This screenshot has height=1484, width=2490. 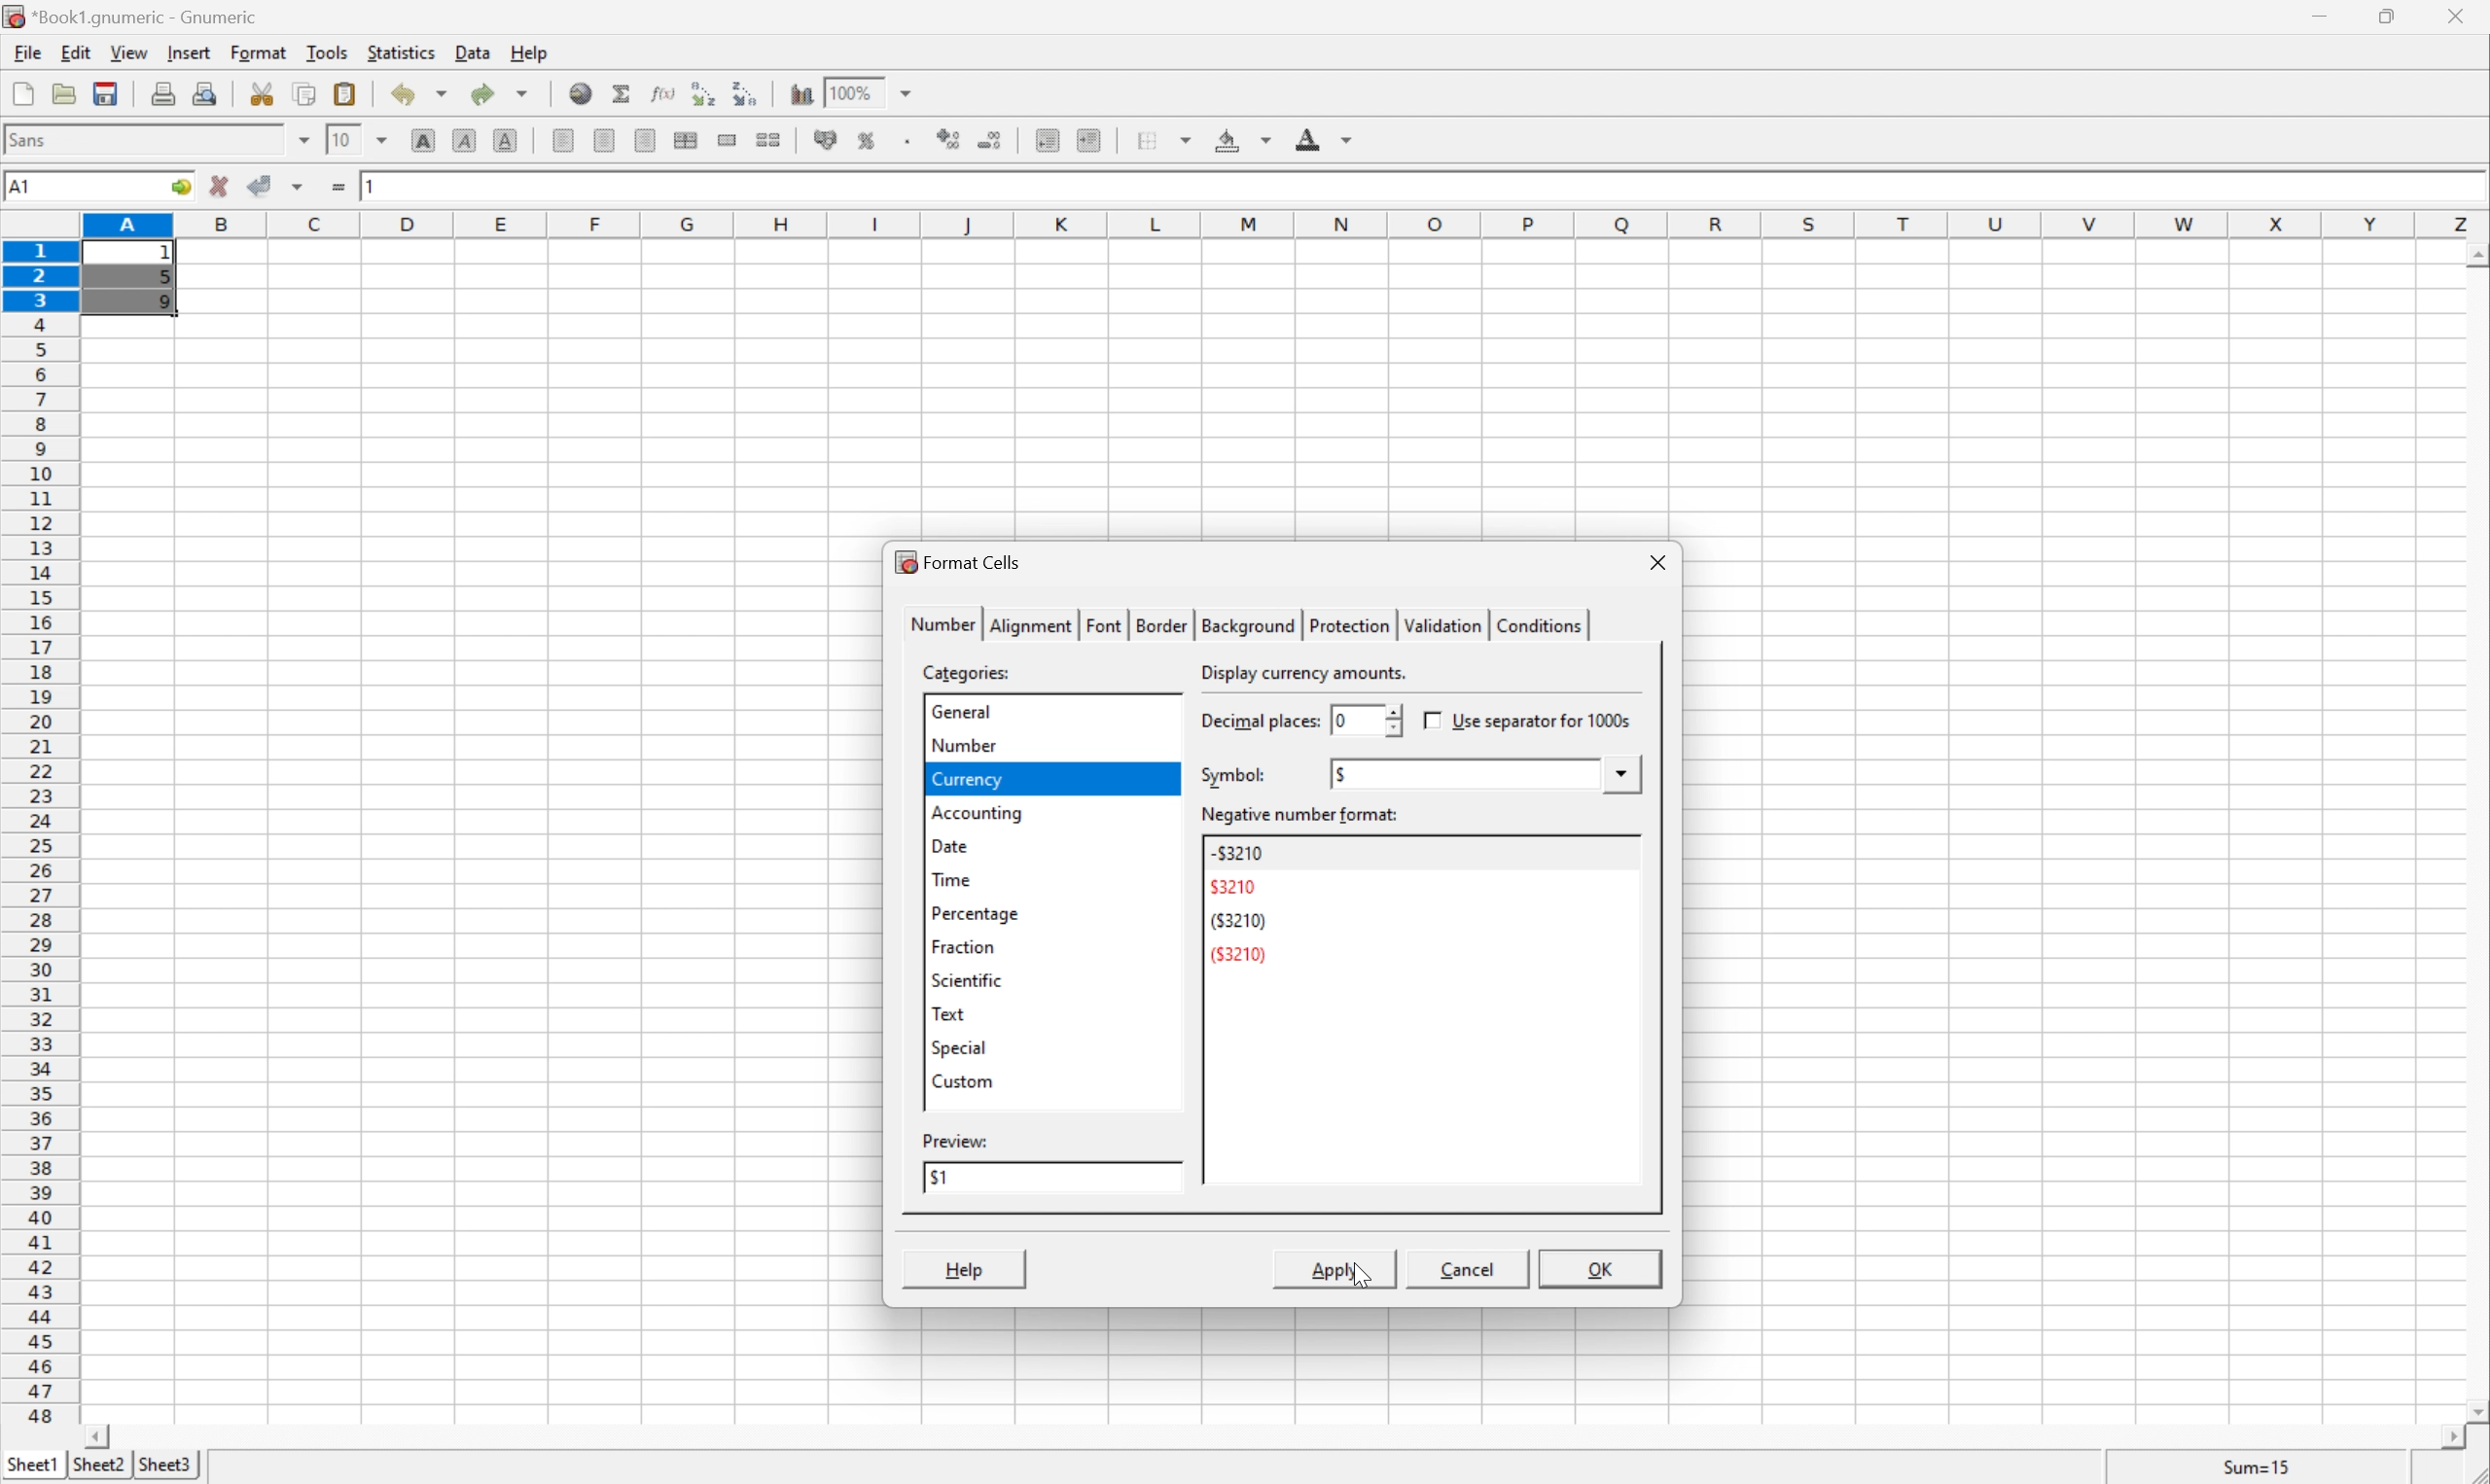 What do you see at coordinates (962, 946) in the screenshot?
I see `fraction` at bounding box center [962, 946].